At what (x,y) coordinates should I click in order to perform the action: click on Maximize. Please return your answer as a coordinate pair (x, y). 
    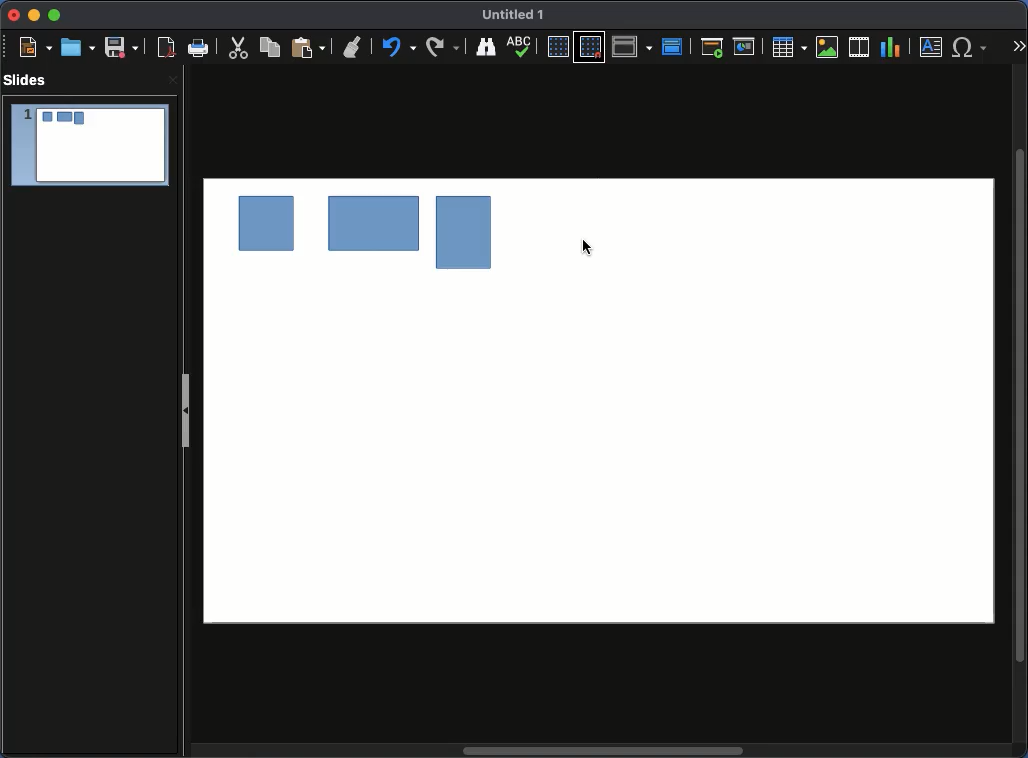
    Looking at the image, I should click on (56, 15).